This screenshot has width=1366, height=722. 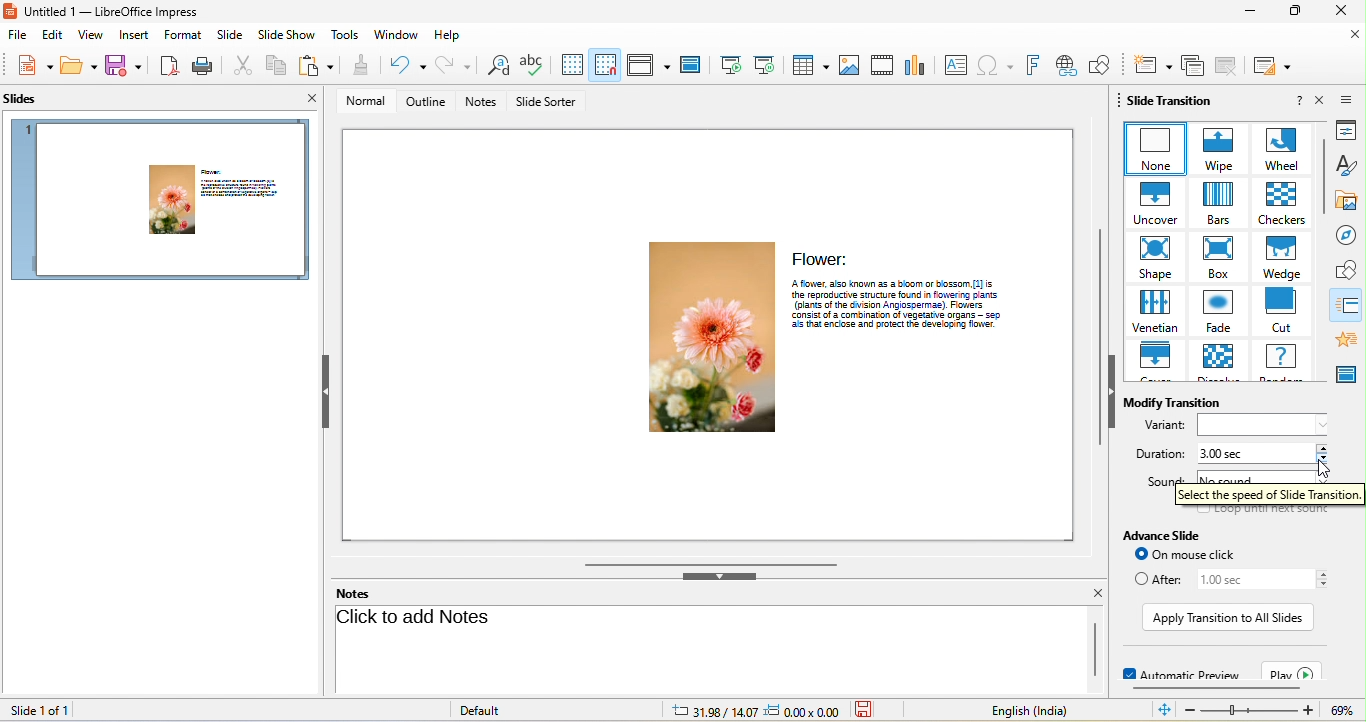 I want to click on hide sidebar, so click(x=325, y=390).